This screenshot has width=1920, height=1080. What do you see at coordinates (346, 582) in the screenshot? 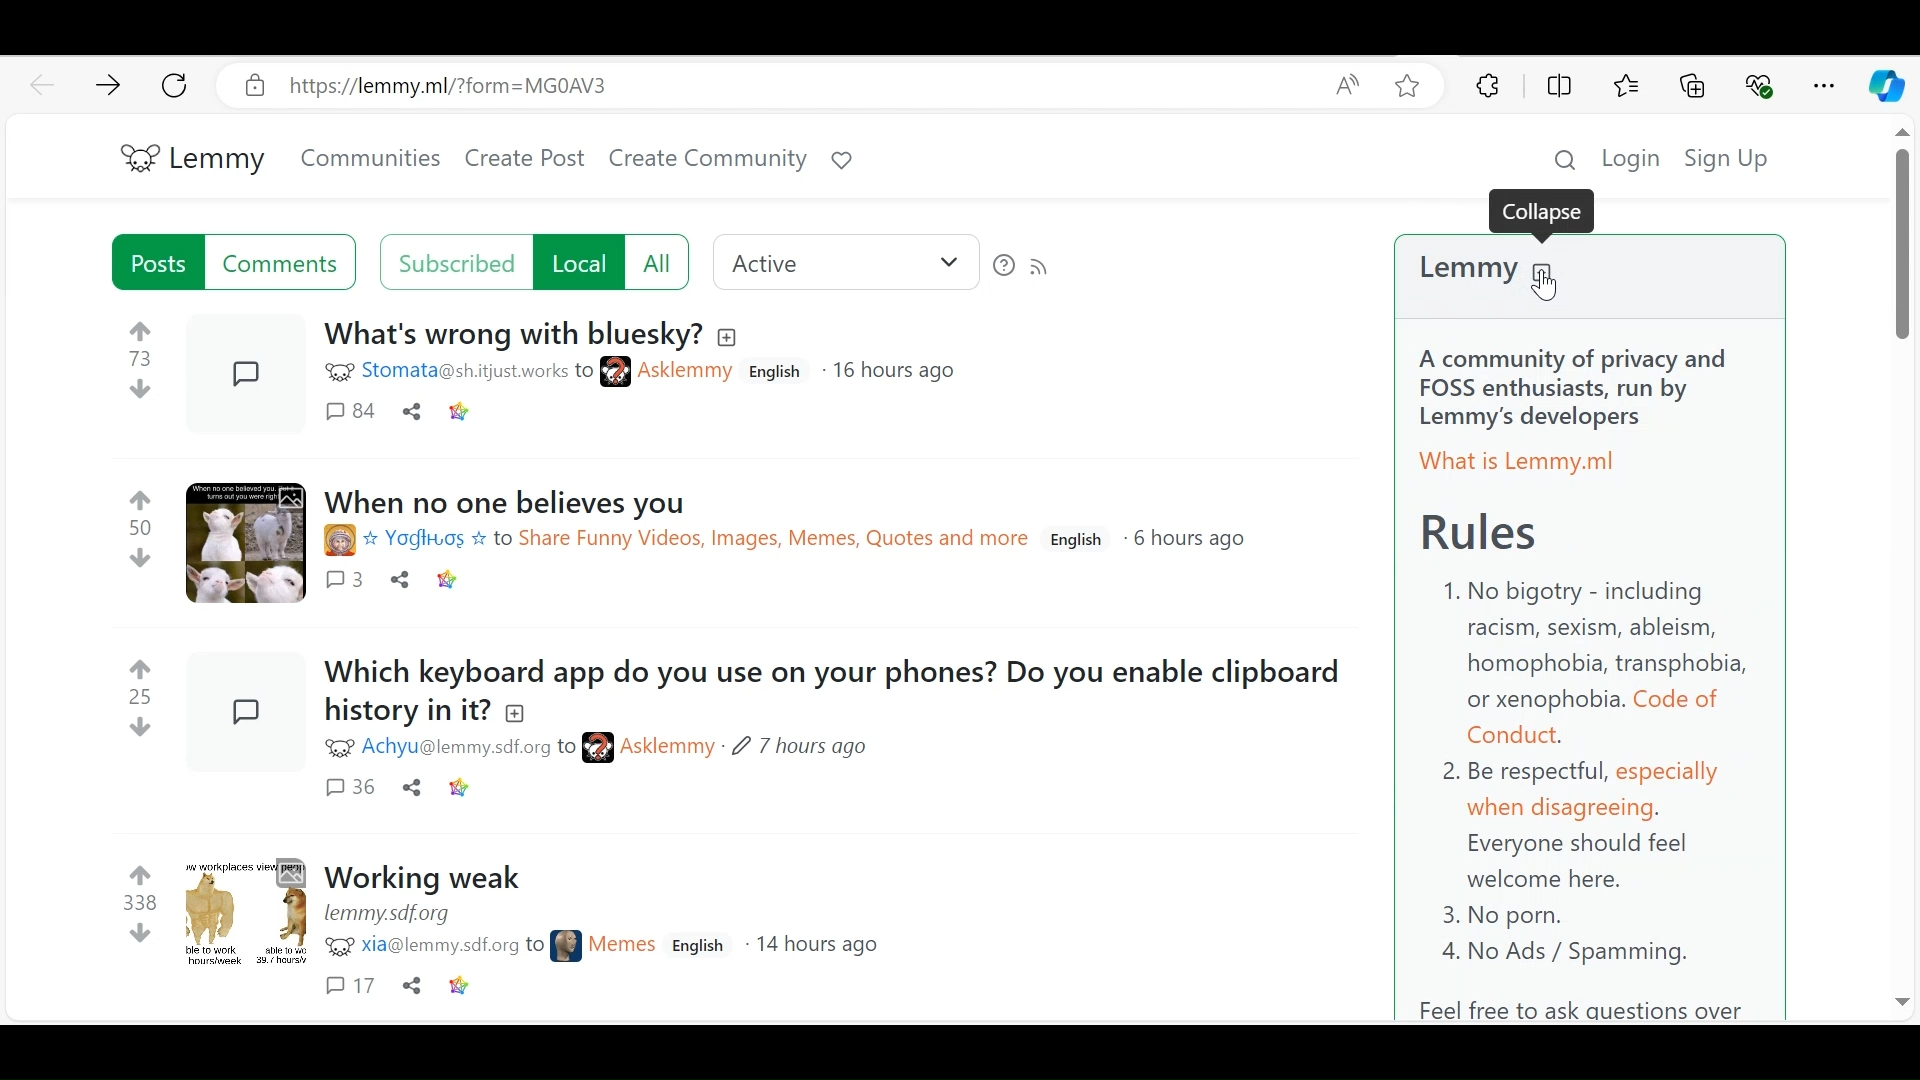
I see `Comments` at bounding box center [346, 582].